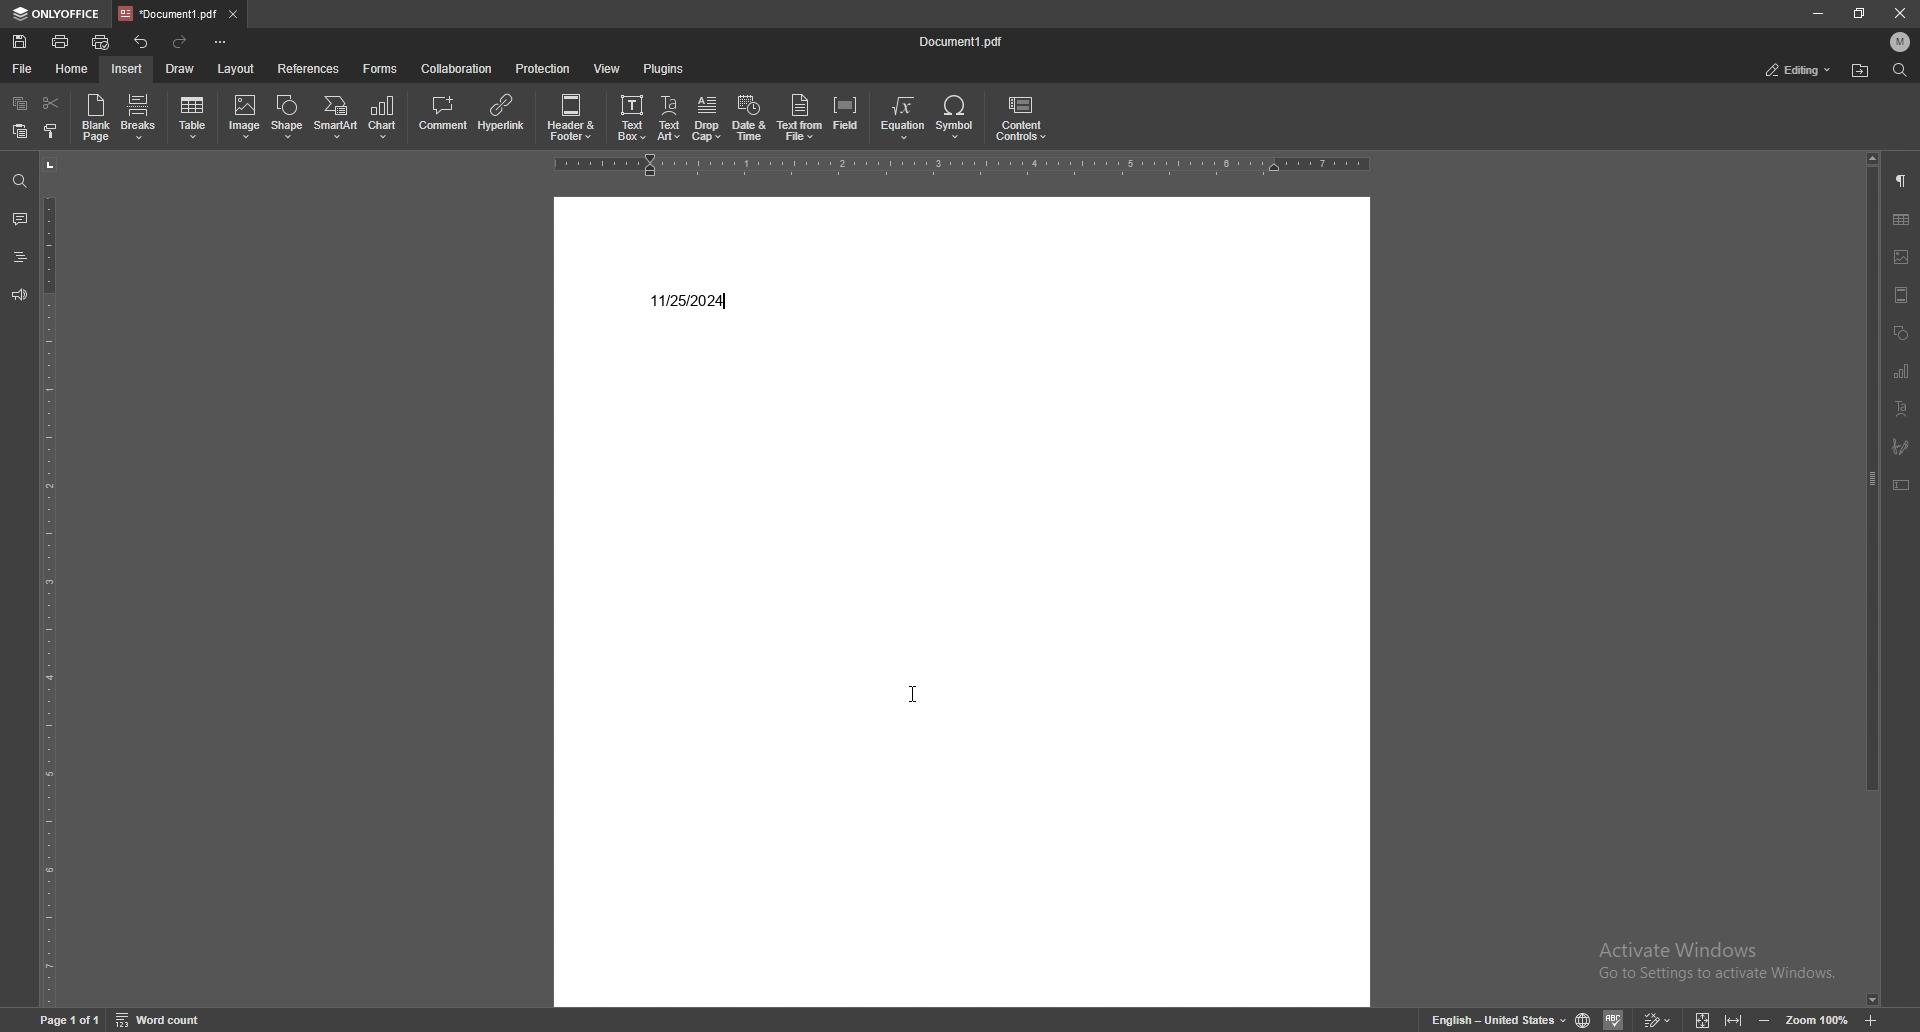 The image size is (1920, 1032). What do you see at coordinates (19, 295) in the screenshot?
I see `feedback` at bounding box center [19, 295].